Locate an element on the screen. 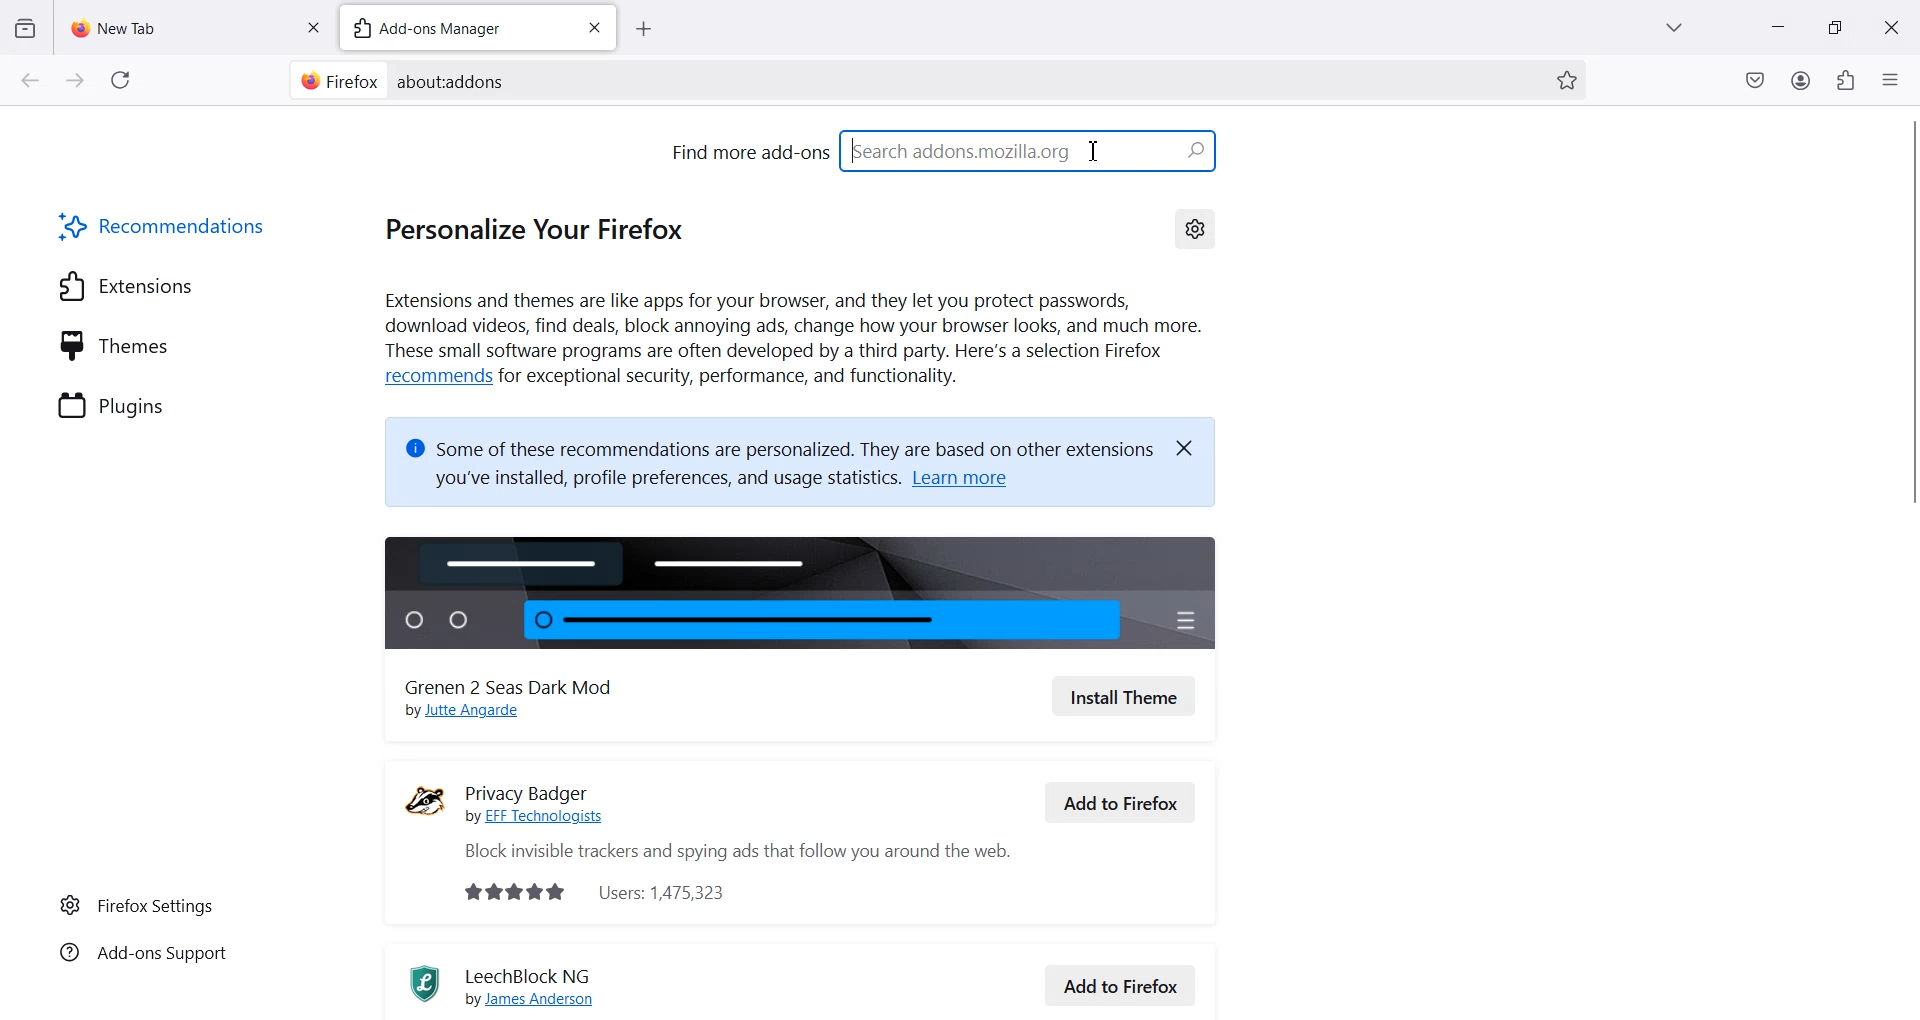  Add-ons Managers is located at coordinates (451, 27).